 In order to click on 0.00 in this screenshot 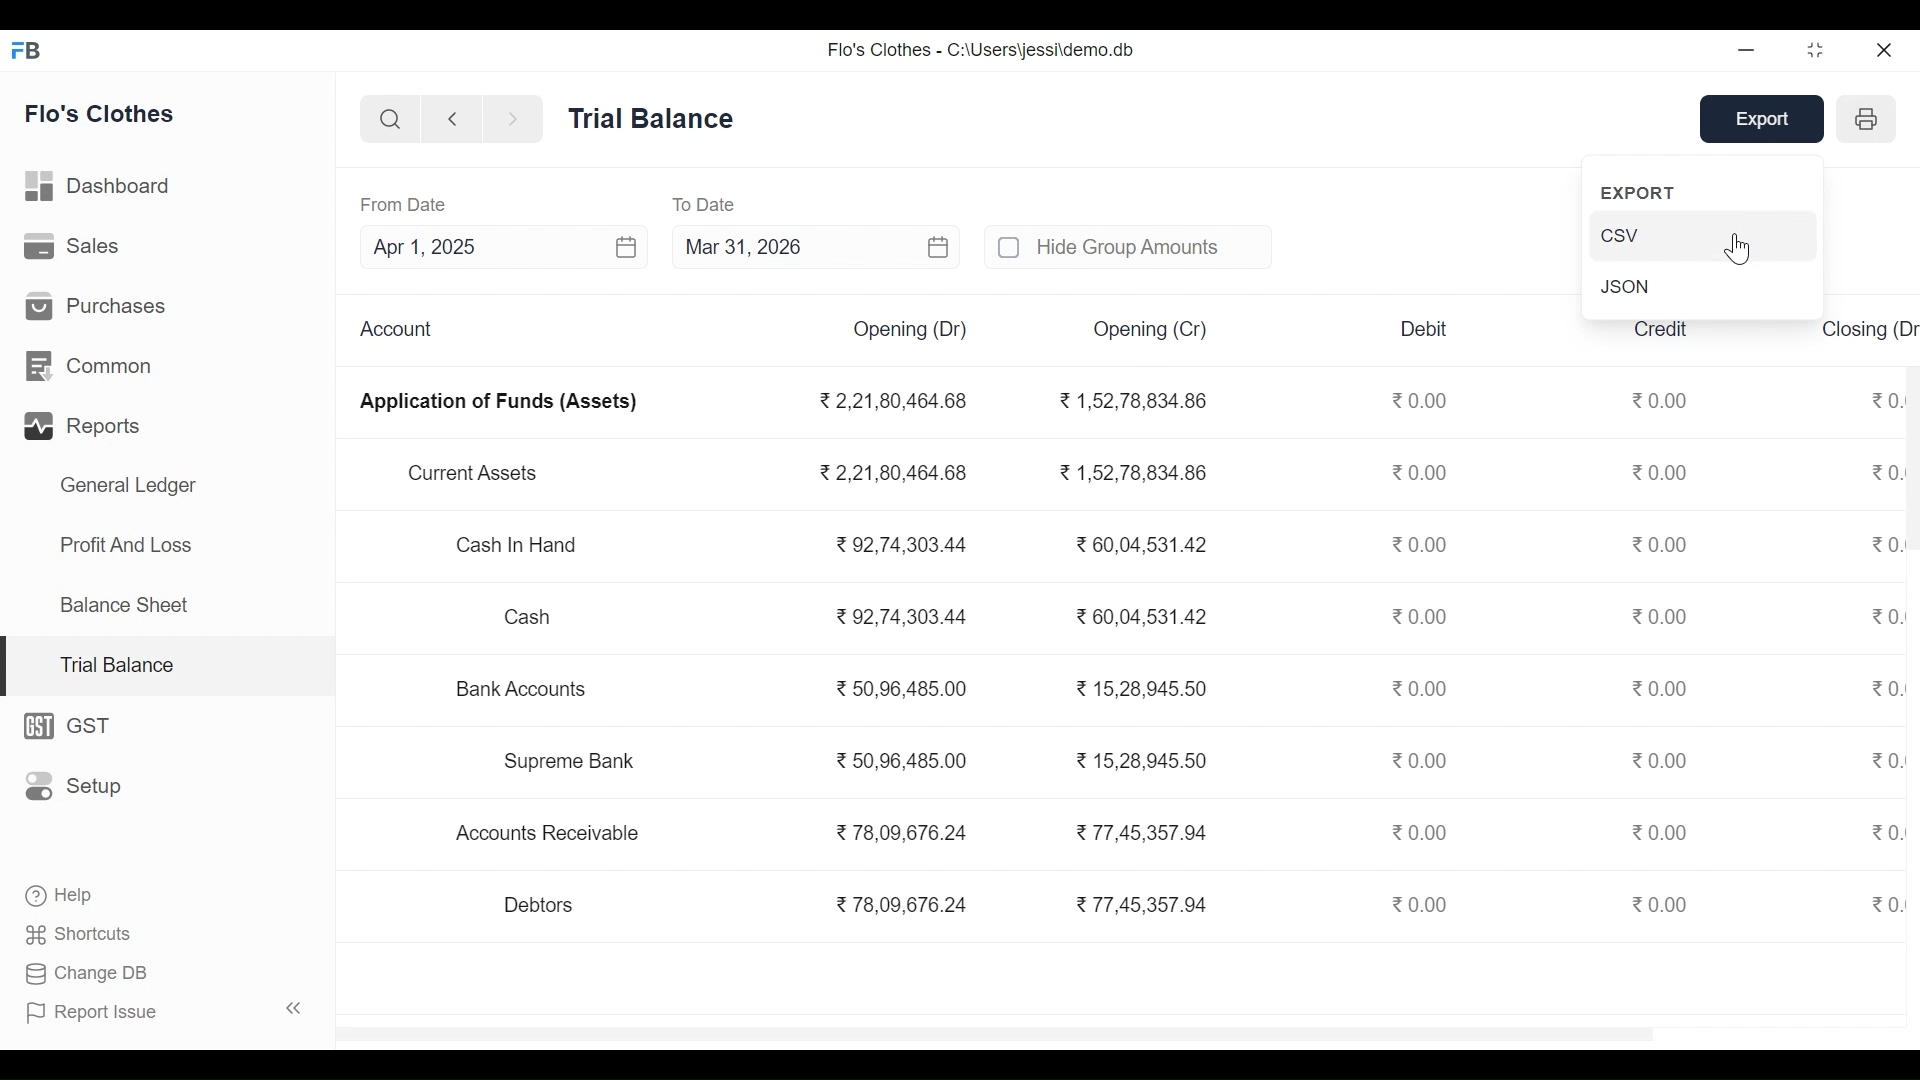, I will do `click(1662, 471)`.